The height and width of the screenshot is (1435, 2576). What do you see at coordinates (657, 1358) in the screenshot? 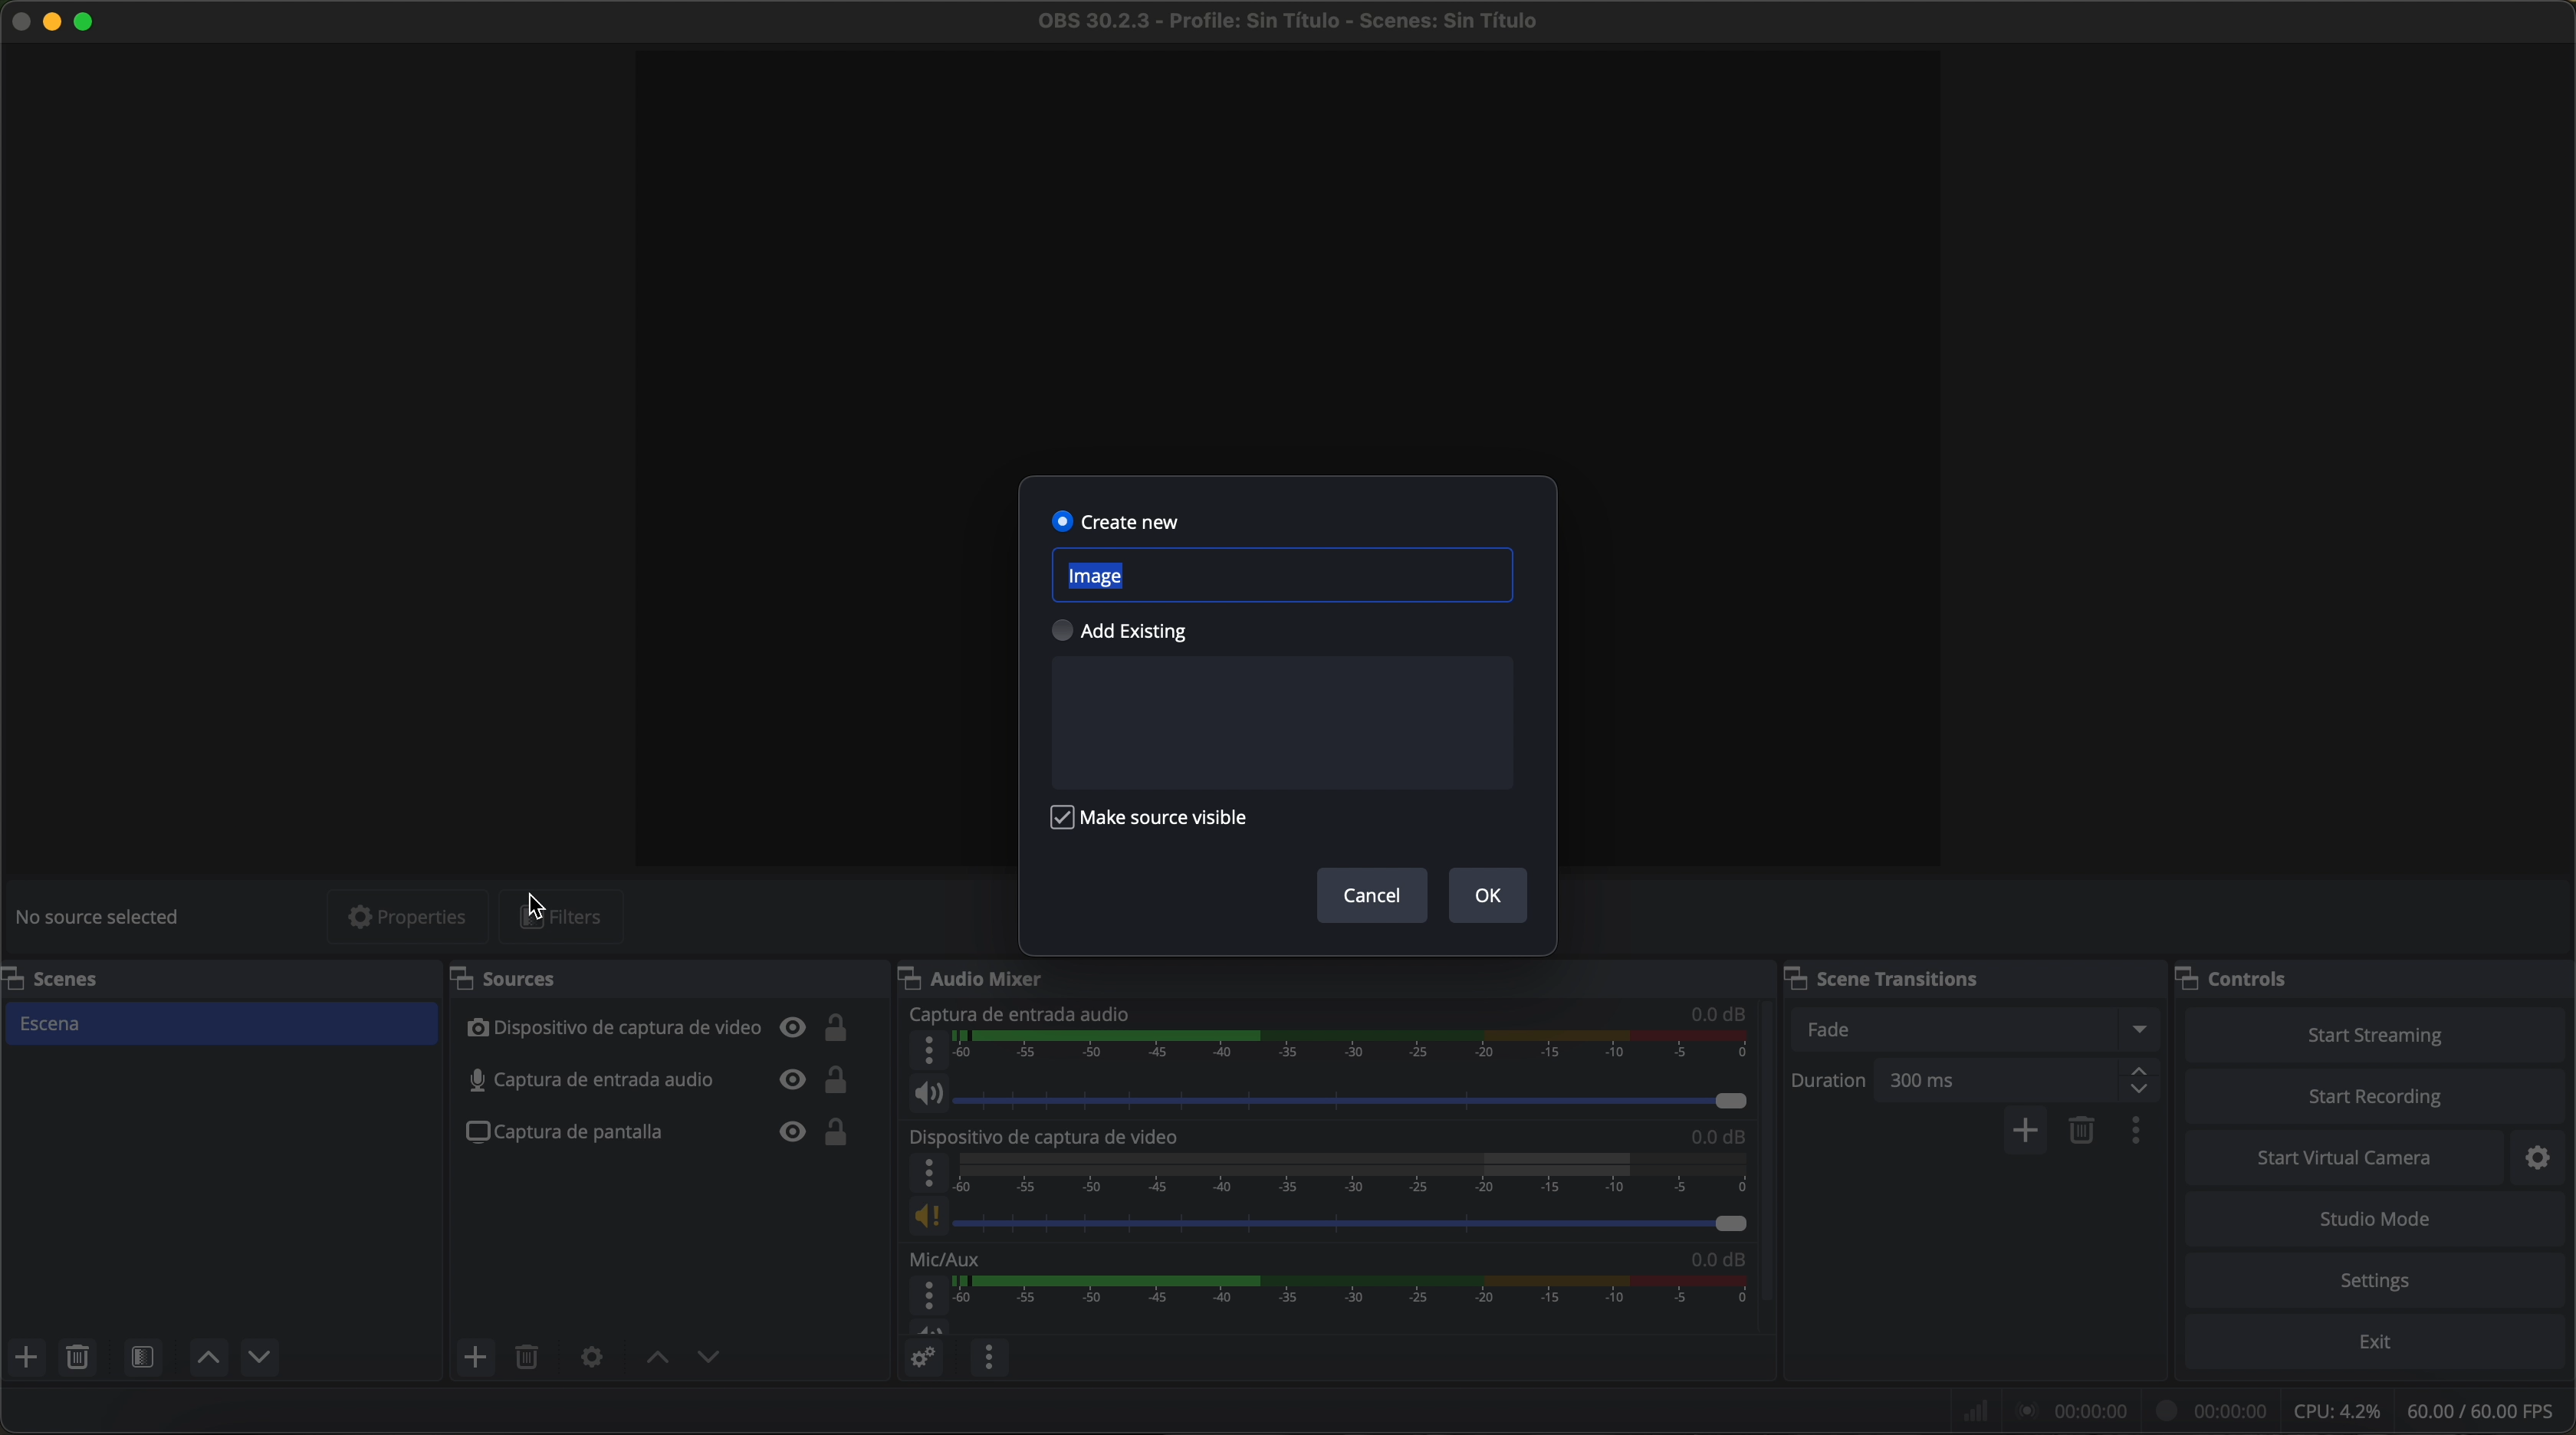
I see `move source up` at bounding box center [657, 1358].